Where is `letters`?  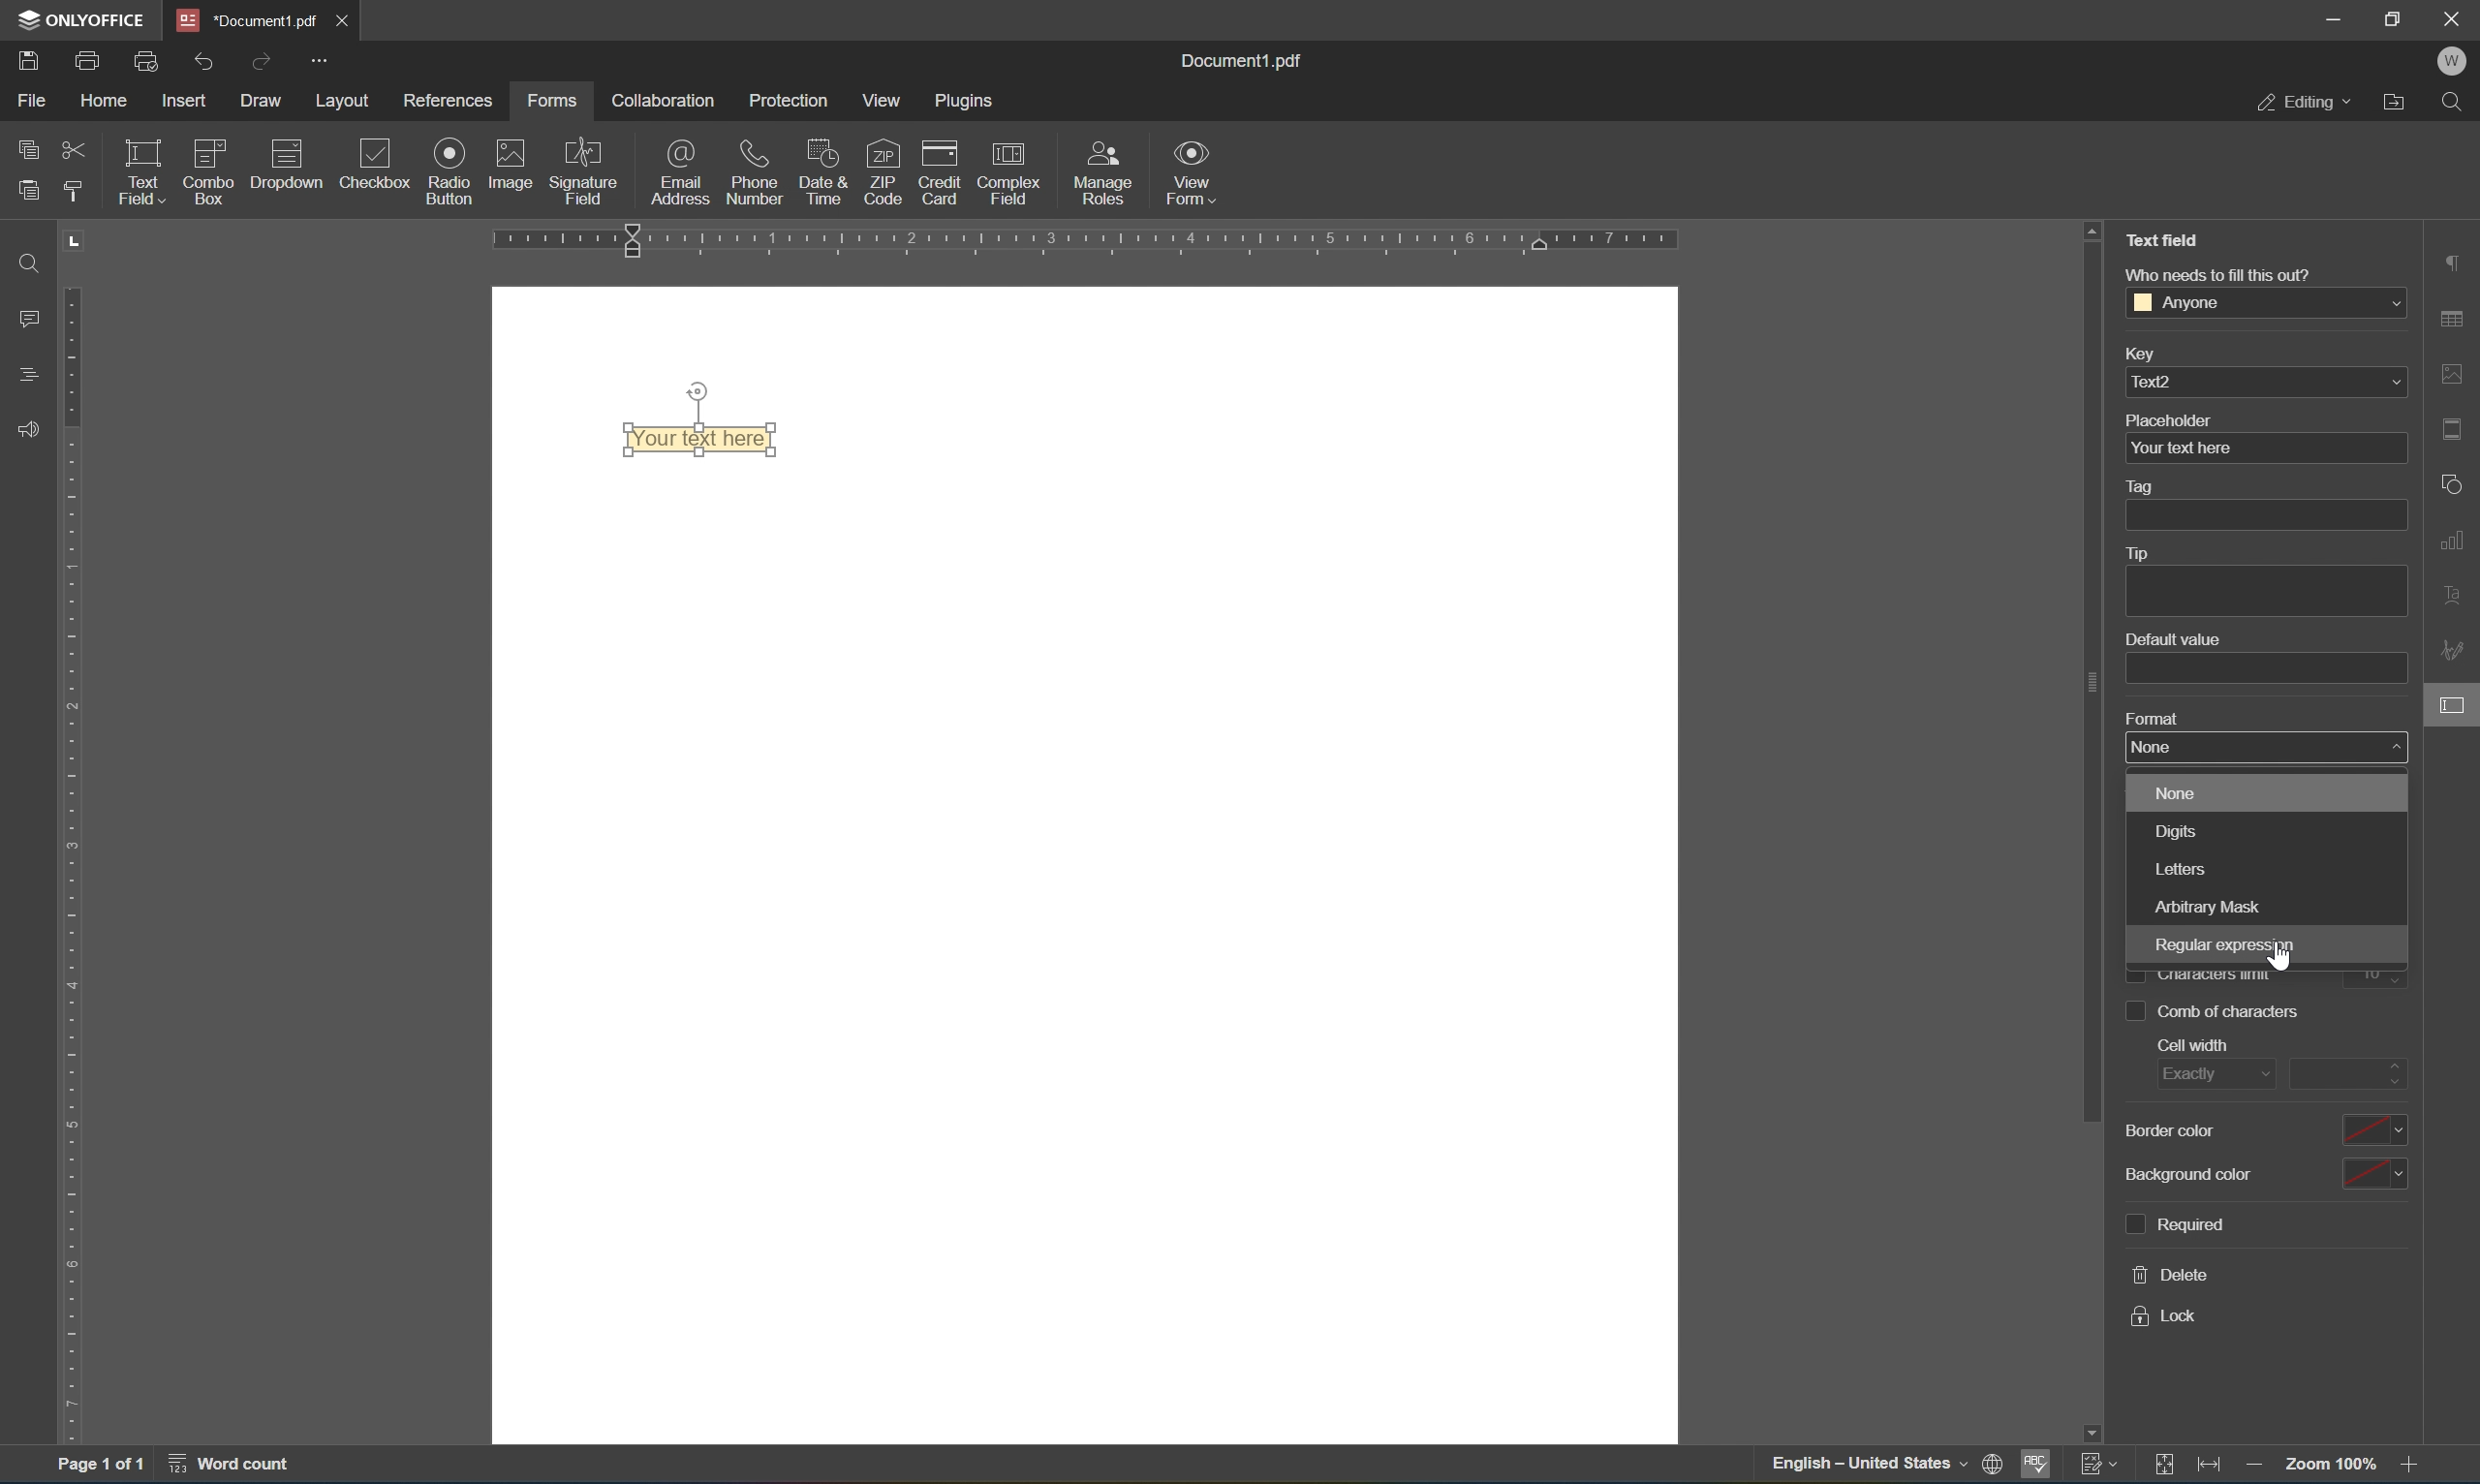 letters is located at coordinates (2187, 867).